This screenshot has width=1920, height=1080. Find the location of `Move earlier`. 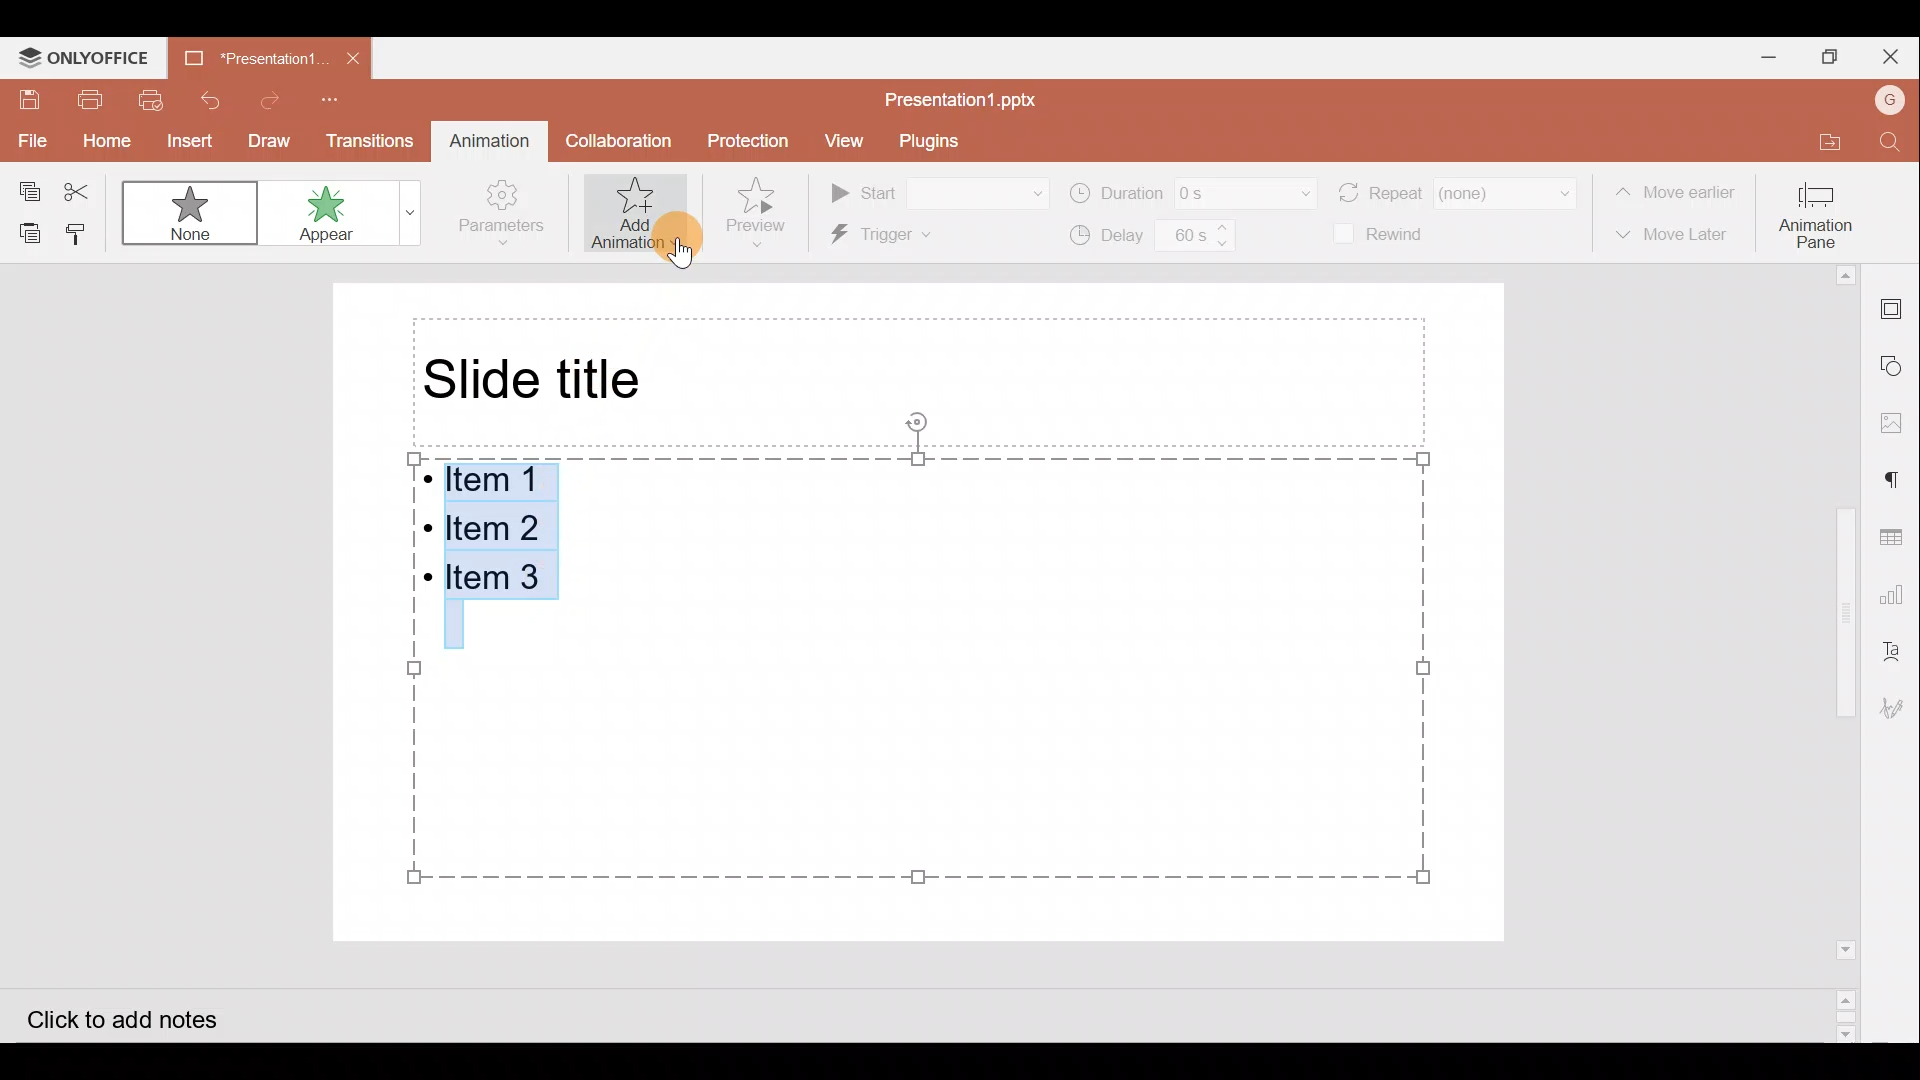

Move earlier is located at coordinates (1676, 187).